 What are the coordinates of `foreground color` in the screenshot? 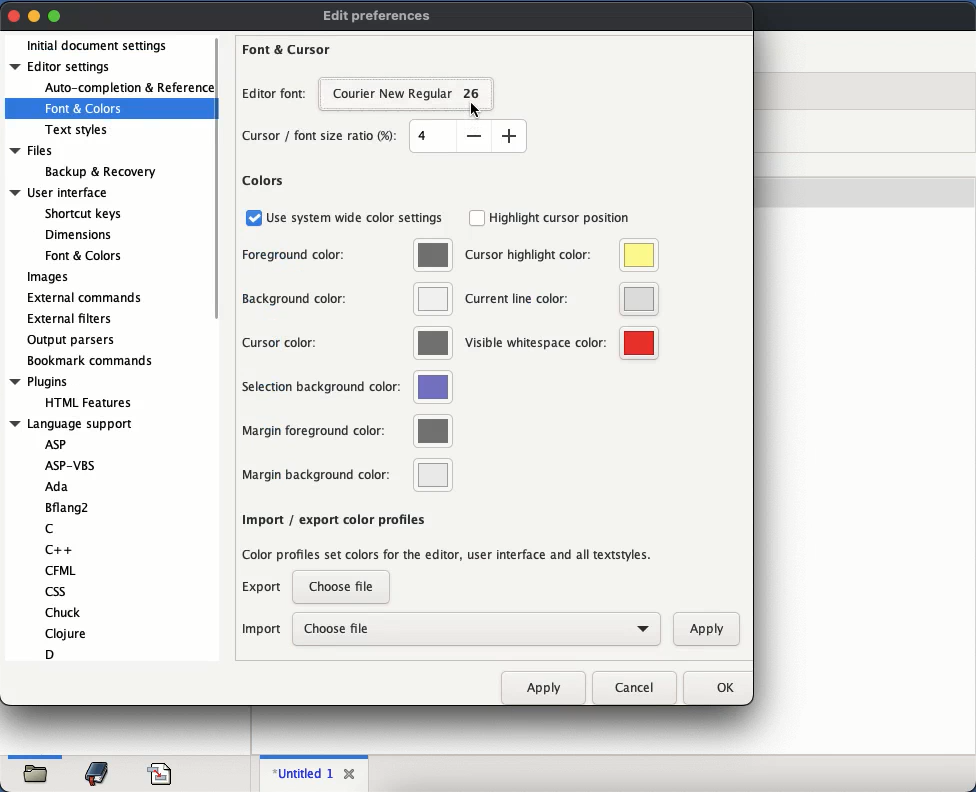 It's located at (320, 256).